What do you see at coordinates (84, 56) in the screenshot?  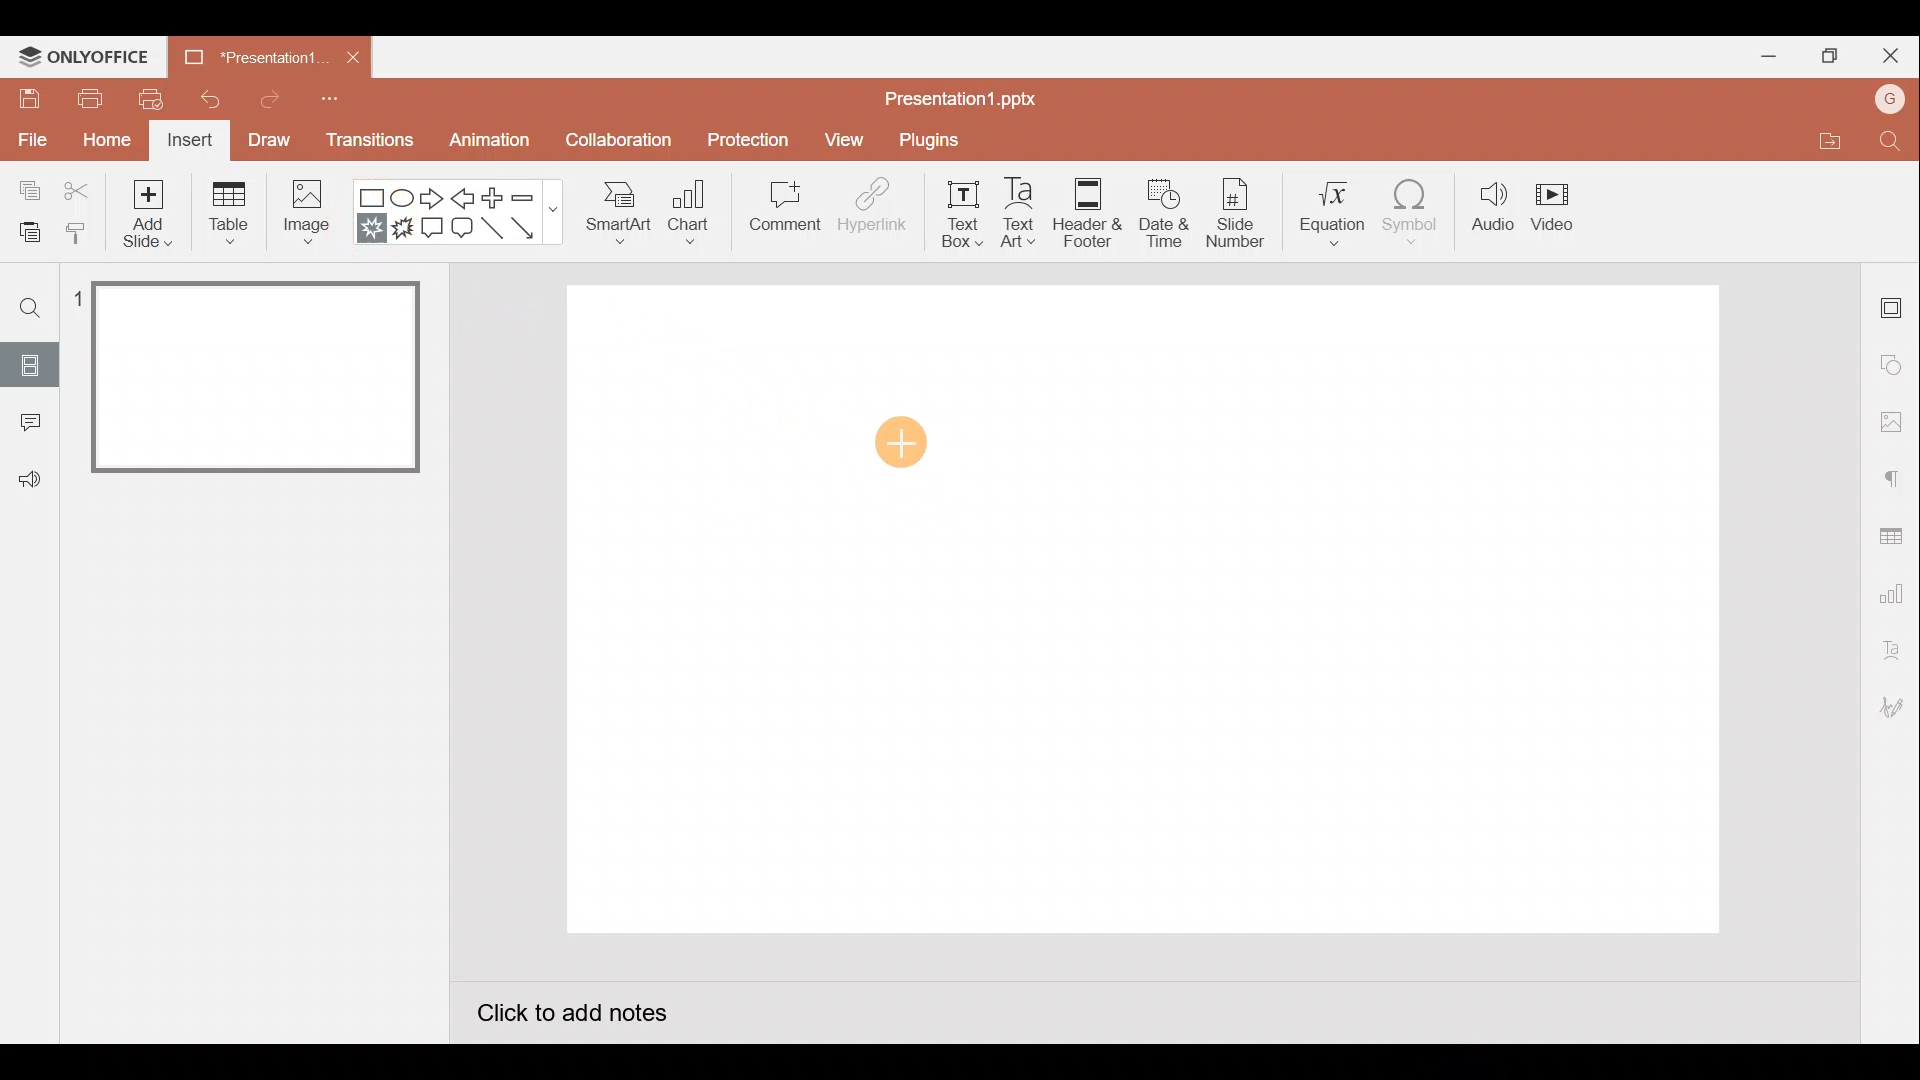 I see `ONLYOFFICE` at bounding box center [84, 56].